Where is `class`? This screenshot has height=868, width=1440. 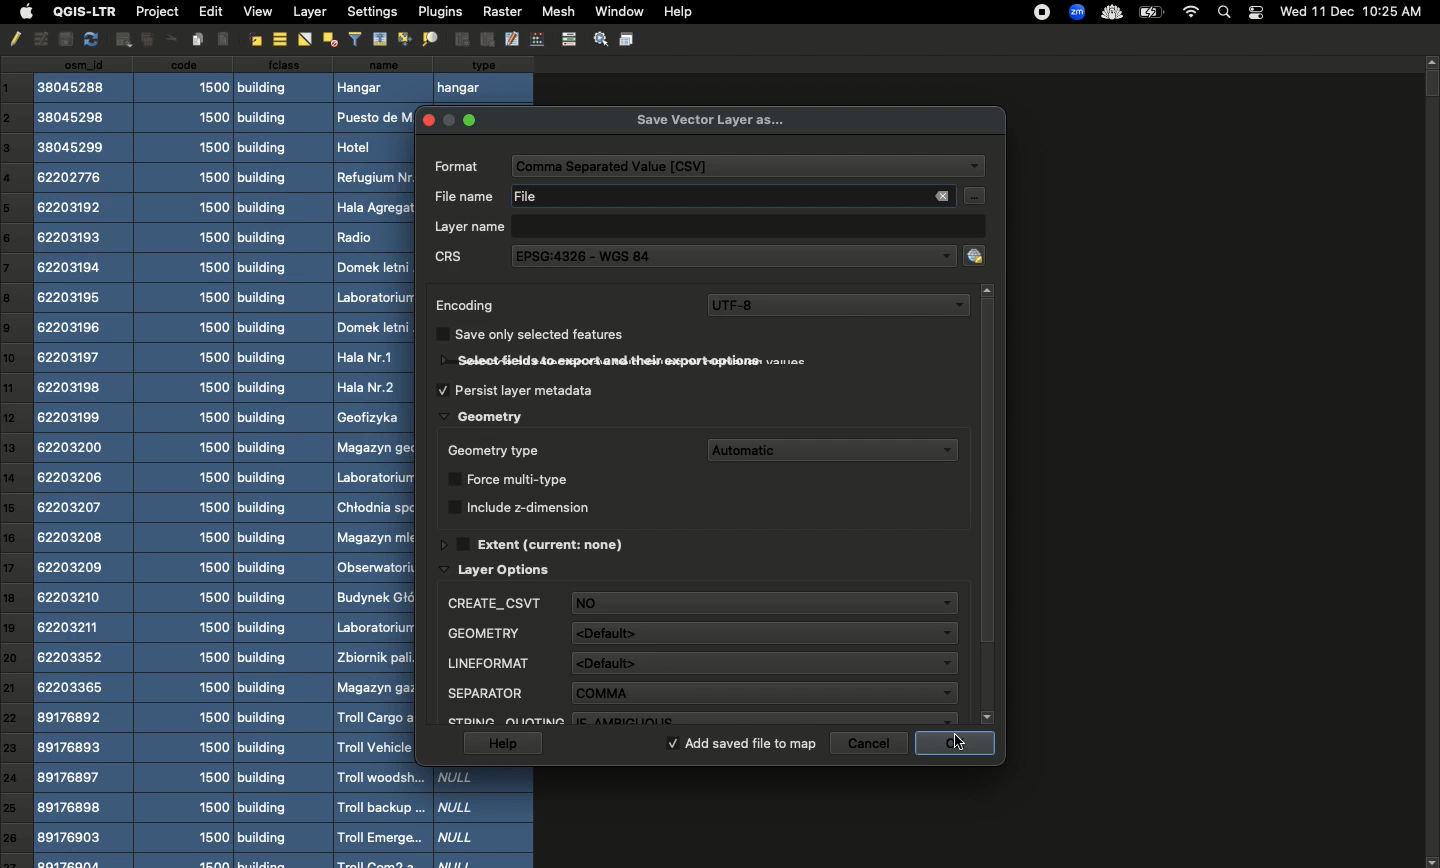
class is located at coordinates (282, 461).